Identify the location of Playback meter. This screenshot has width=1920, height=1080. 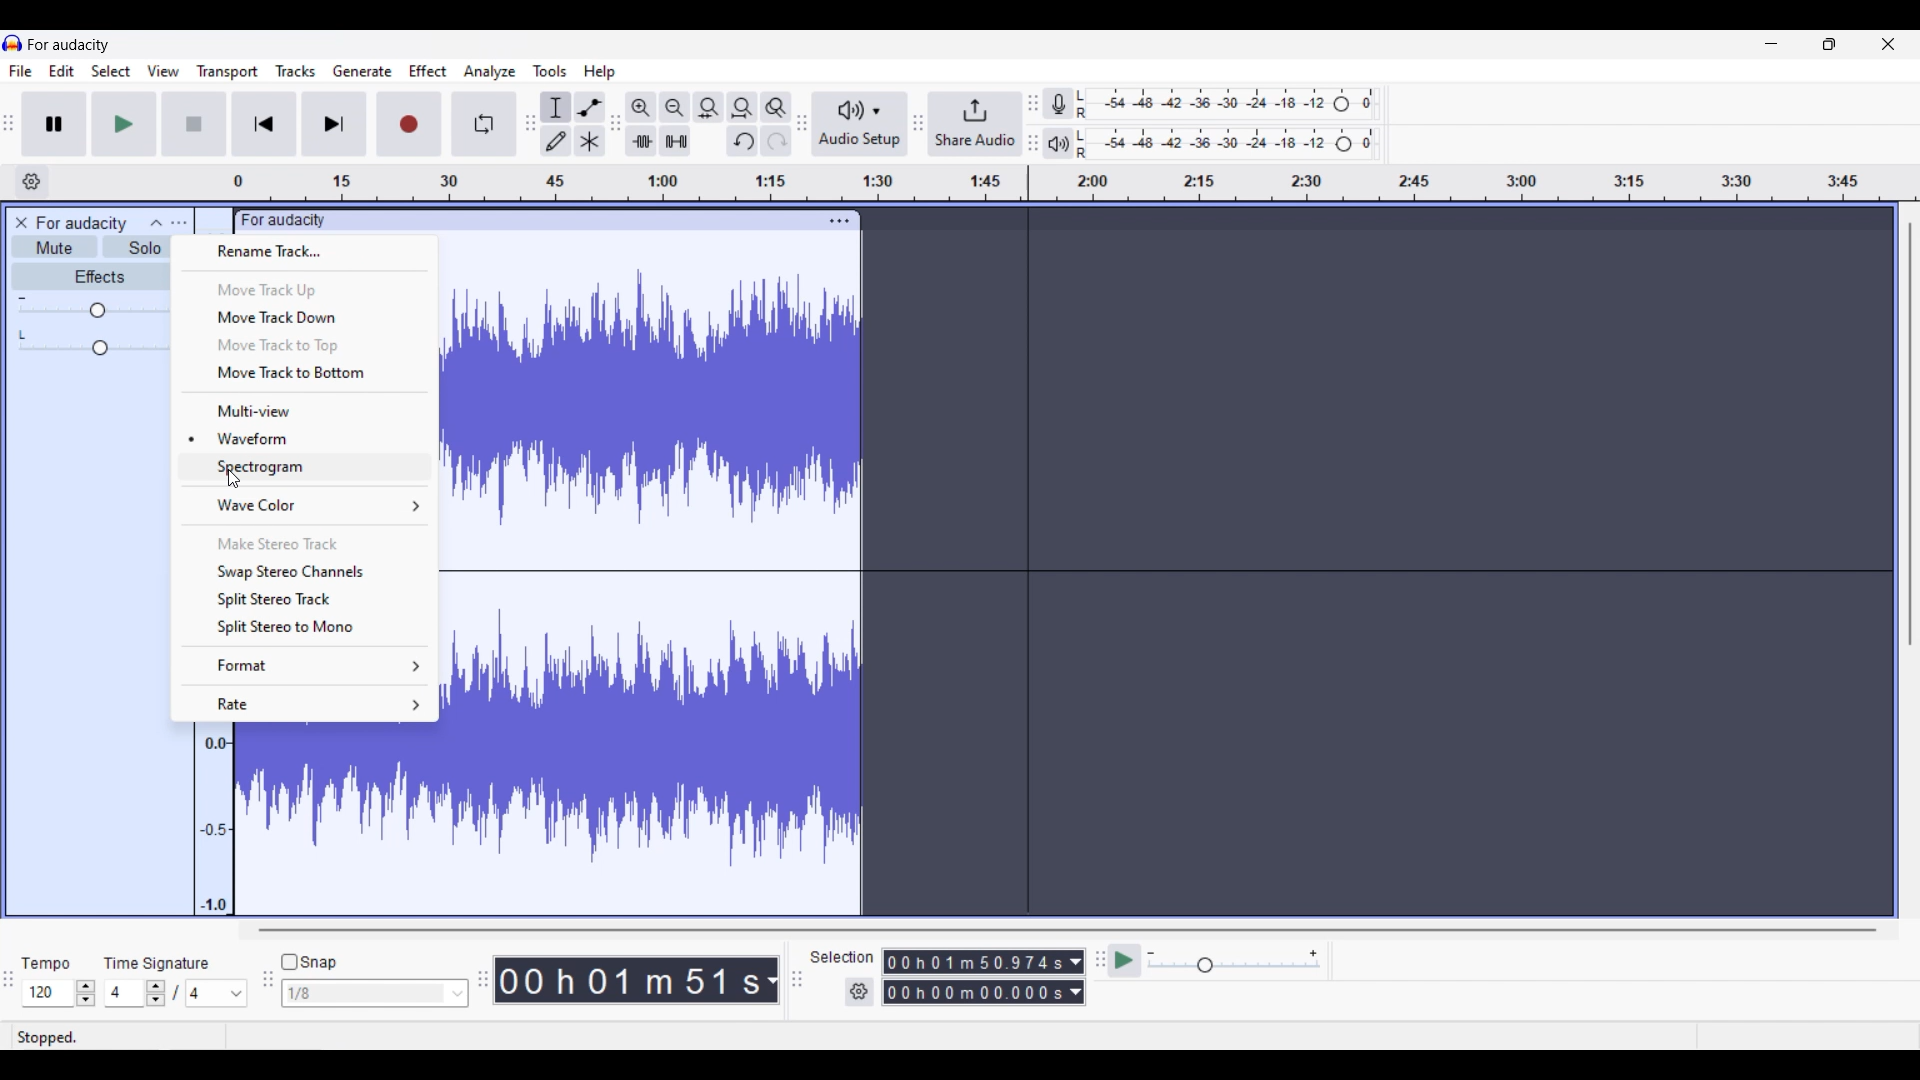
(1057, 144).